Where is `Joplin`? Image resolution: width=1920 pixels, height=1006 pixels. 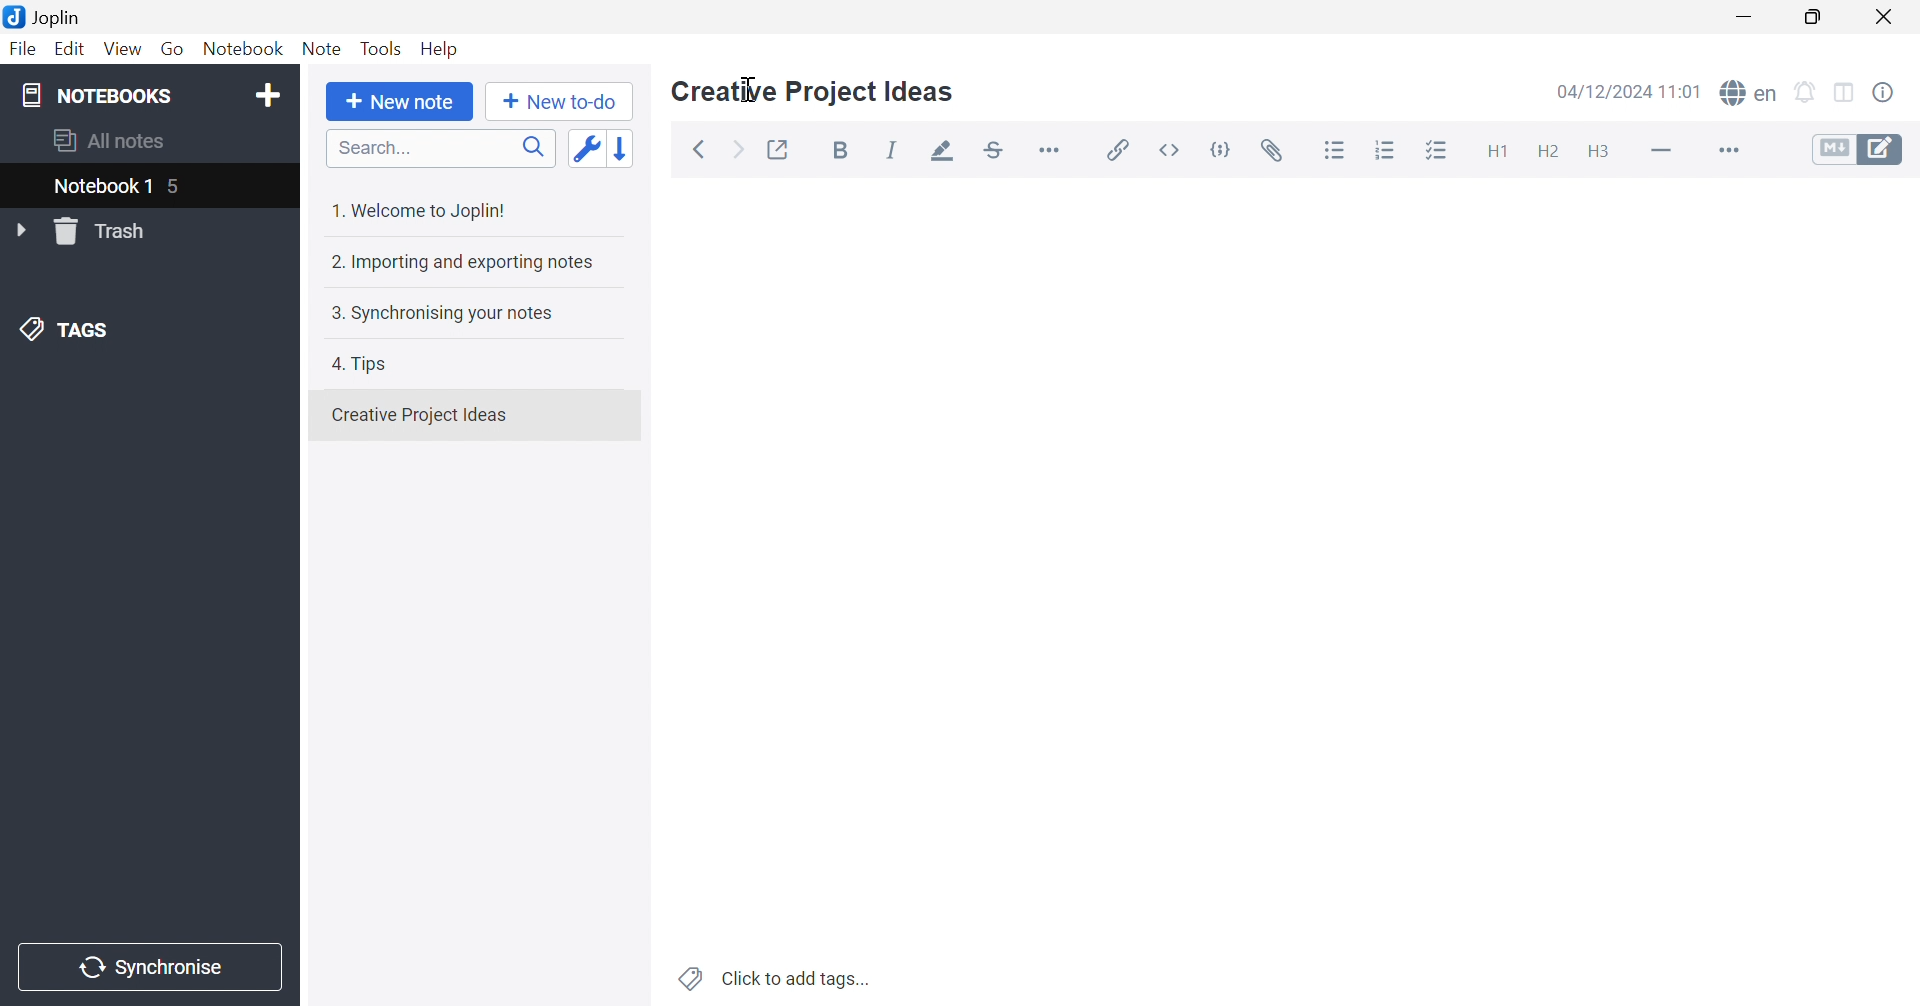
Joplin is located at coordinates (44, 17).